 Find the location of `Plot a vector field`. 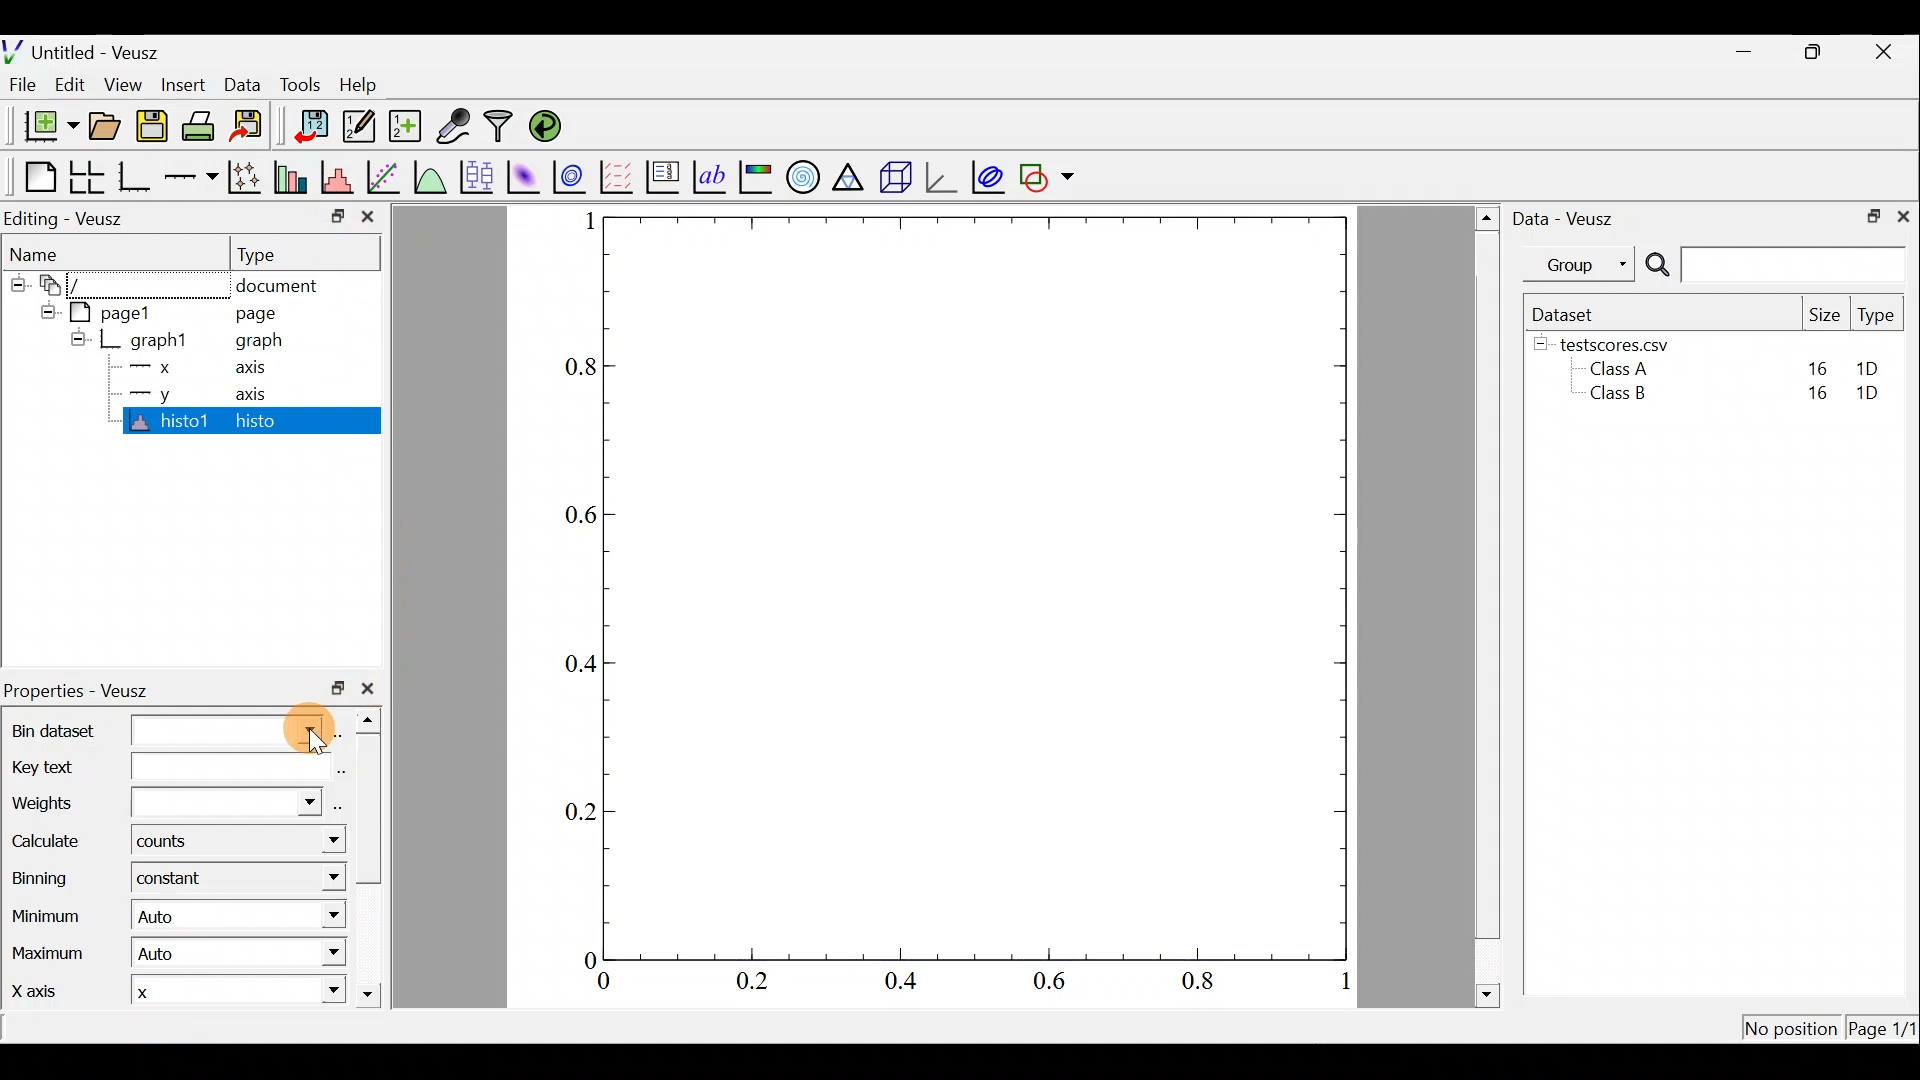

Plot a vector field is located at coordinates (620, 176).